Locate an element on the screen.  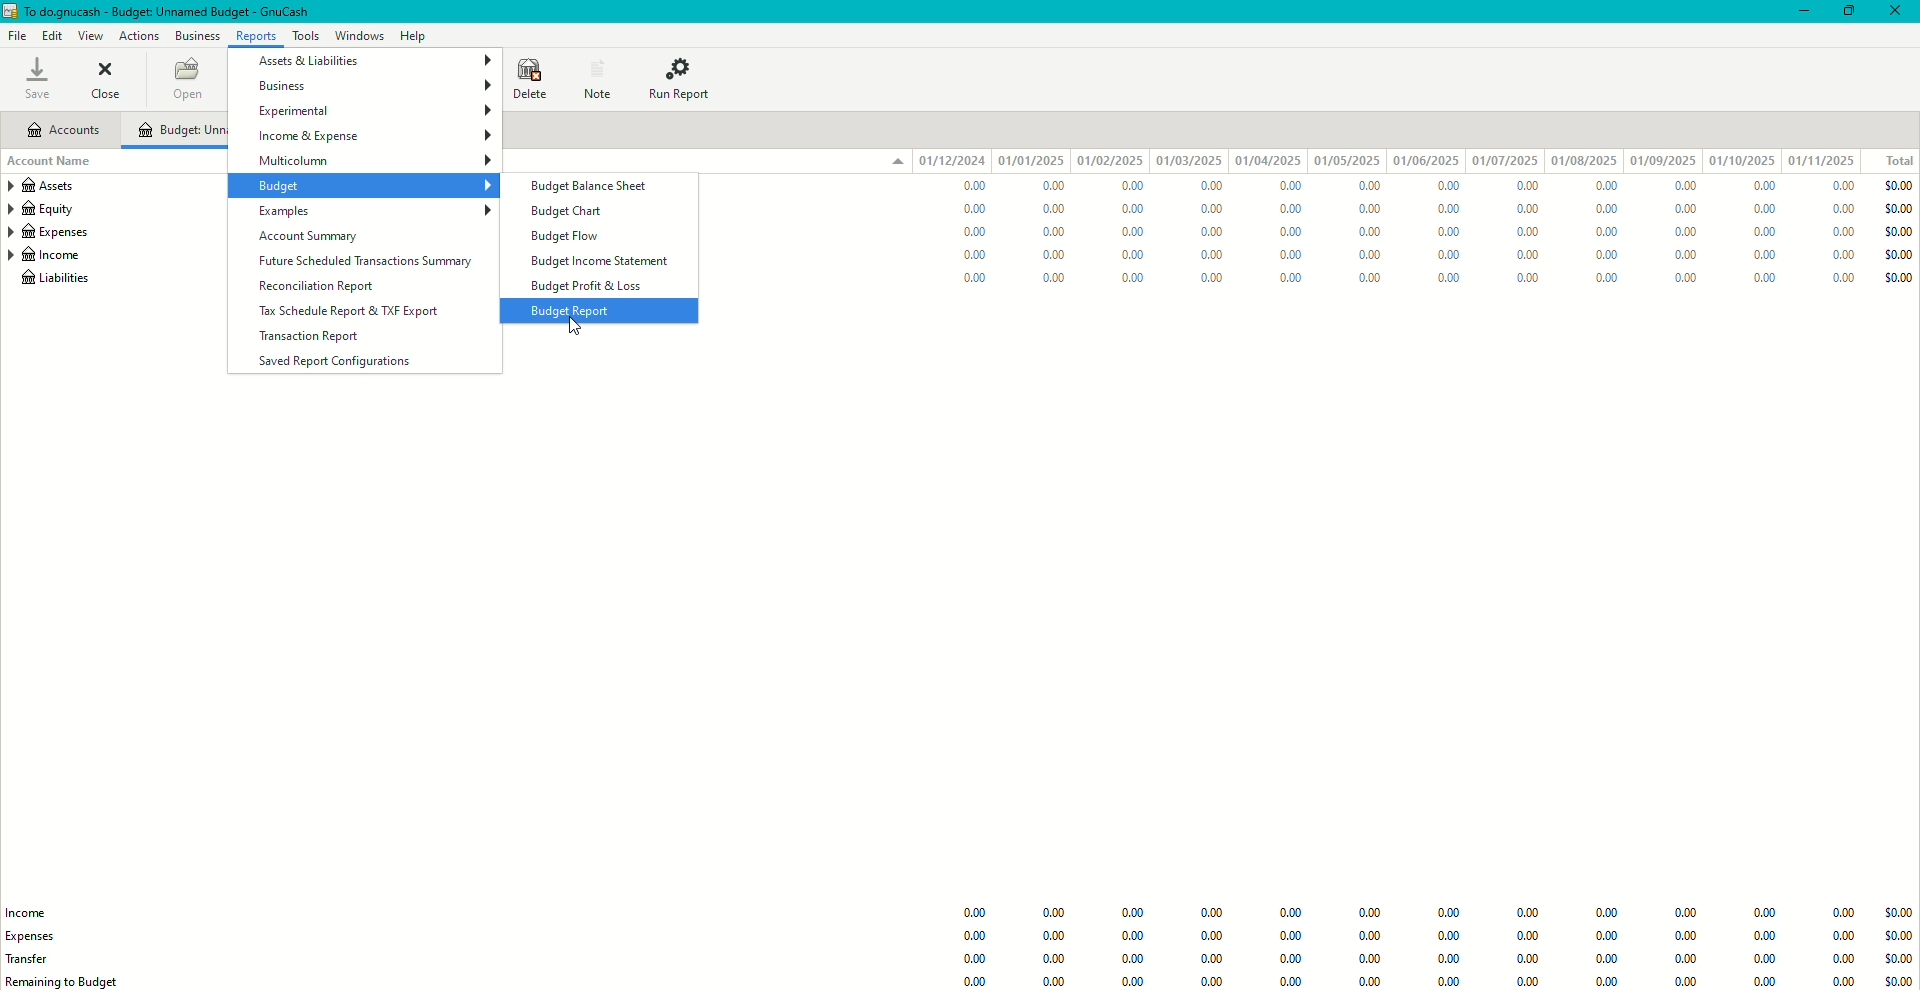
$0.00 is located at coordinates (1894, 960).